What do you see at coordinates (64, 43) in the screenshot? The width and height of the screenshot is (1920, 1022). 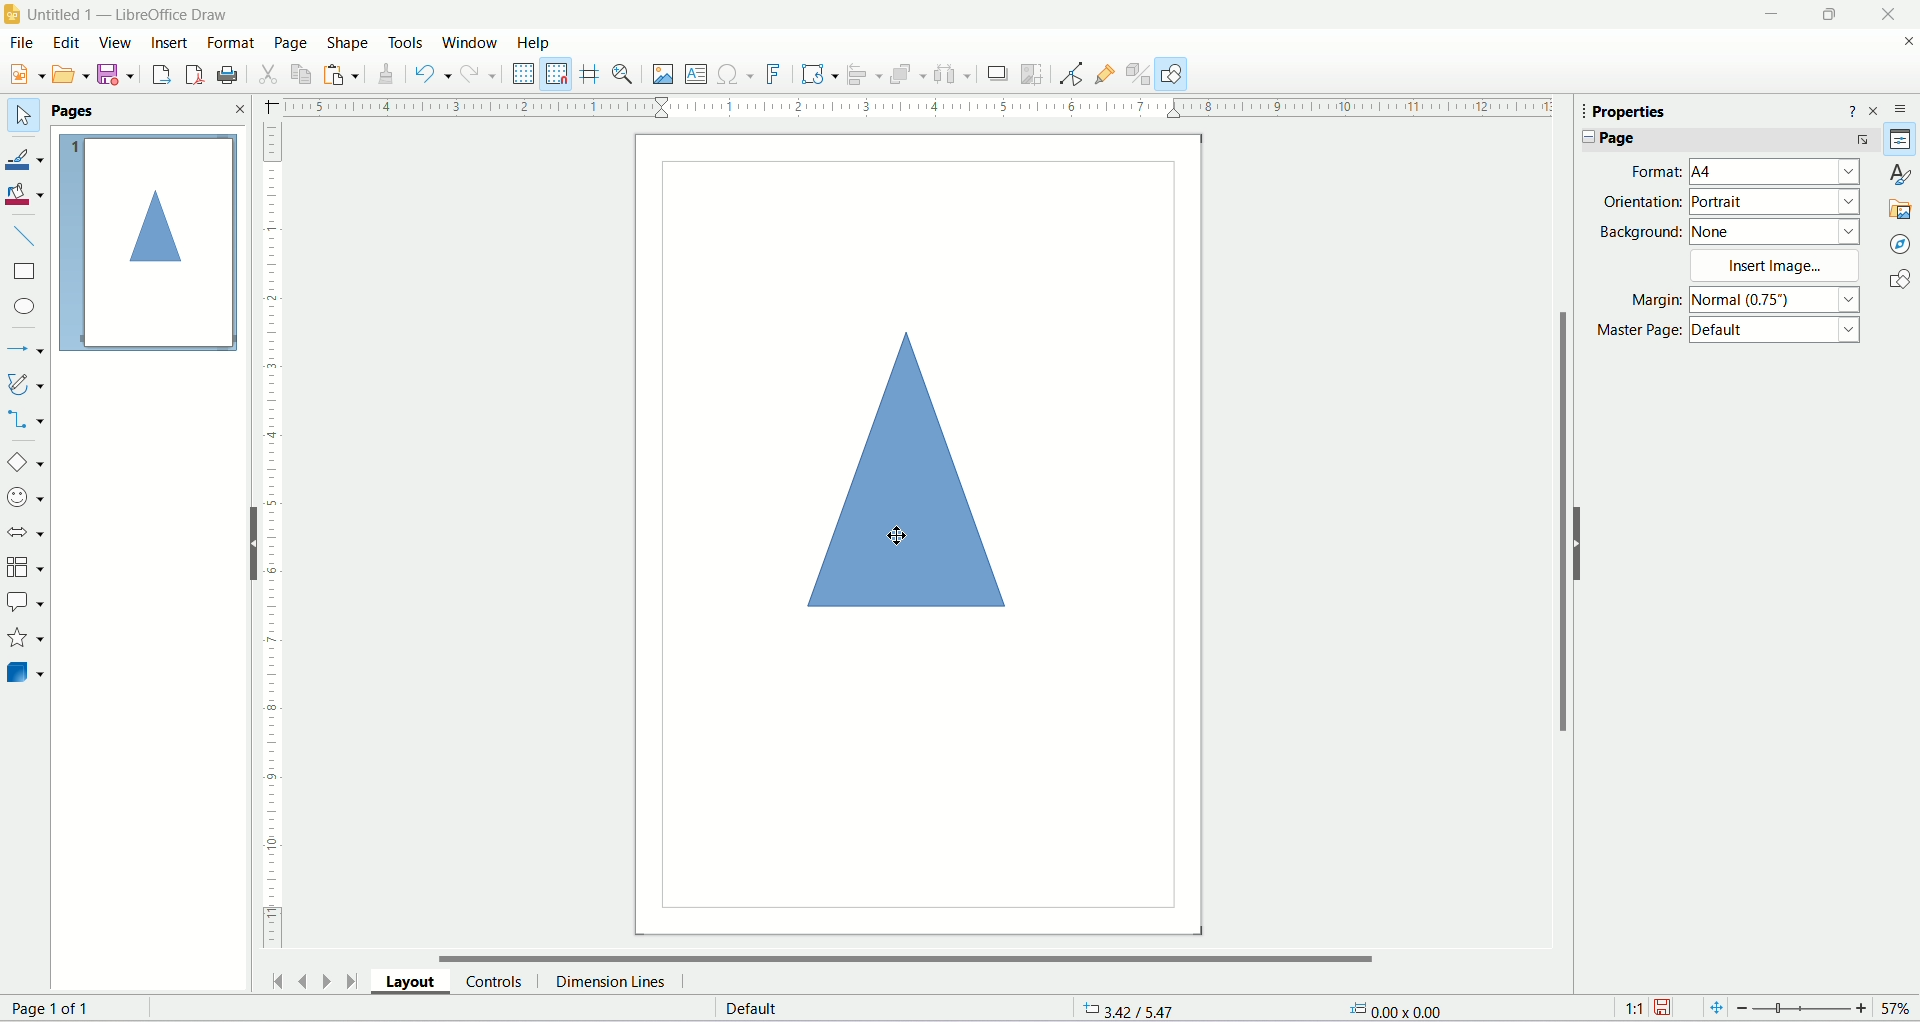 I see `Edit` at bounding box center [64, 43].